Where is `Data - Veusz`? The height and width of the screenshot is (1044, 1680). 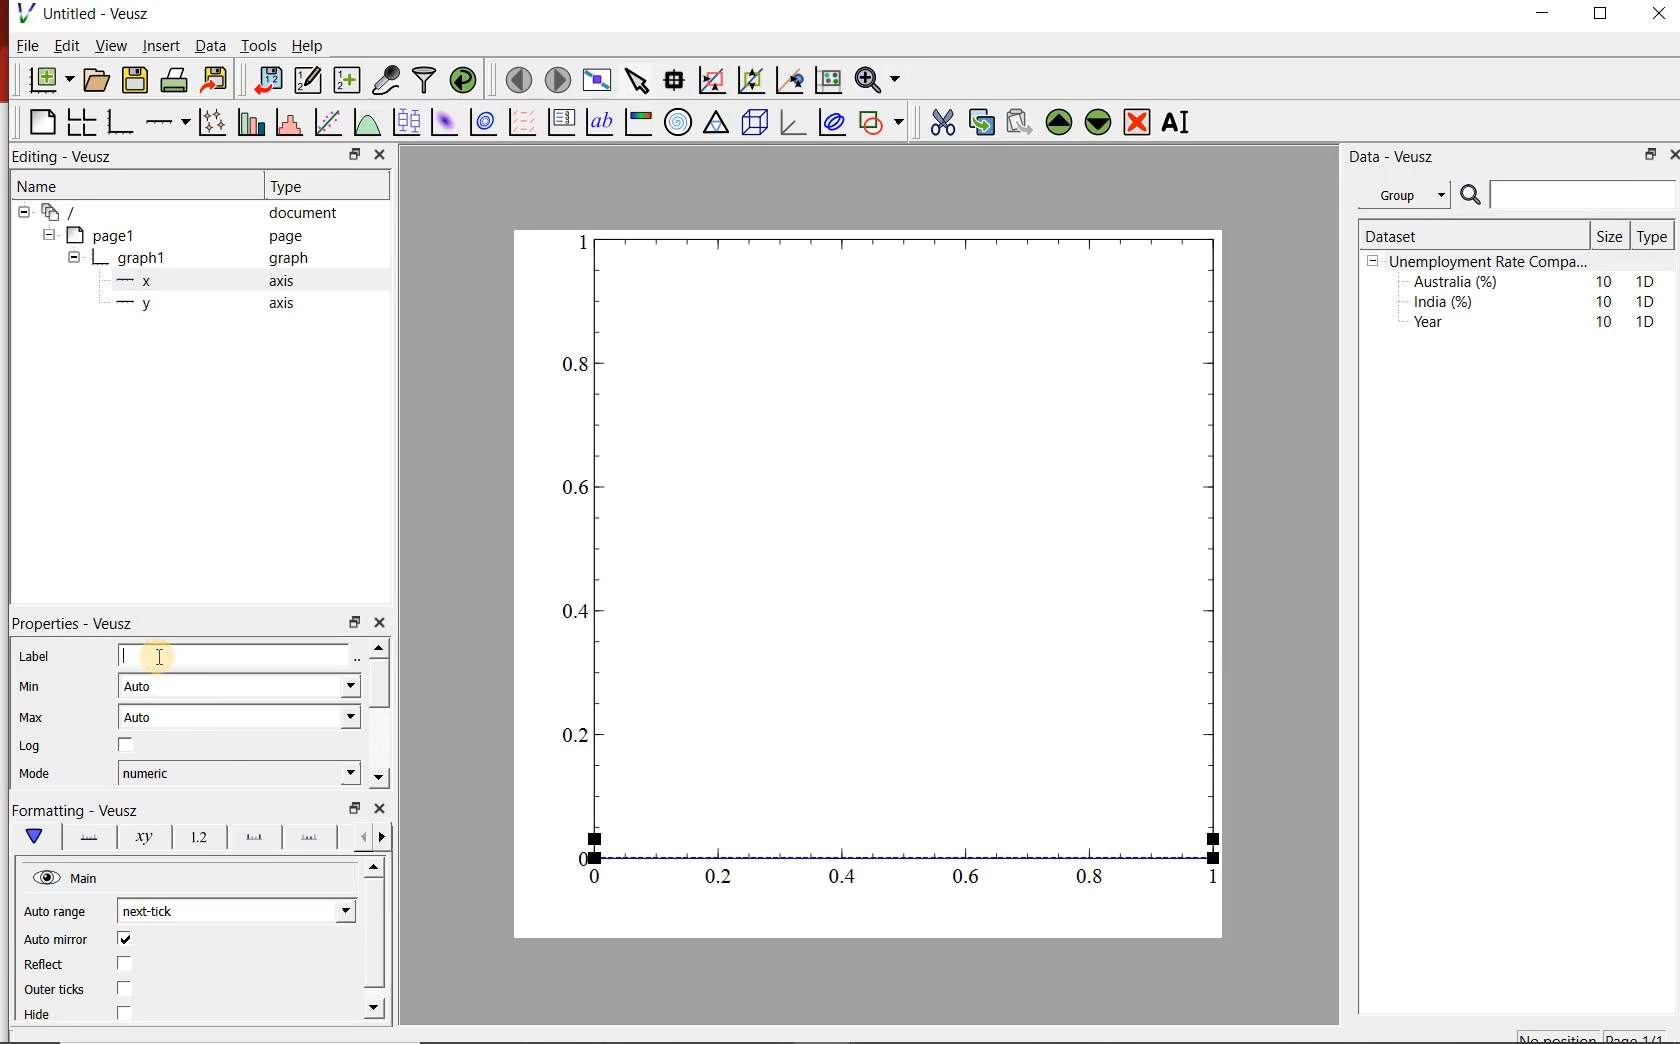
Data - Veusz is located at coordinates (1411, 157).